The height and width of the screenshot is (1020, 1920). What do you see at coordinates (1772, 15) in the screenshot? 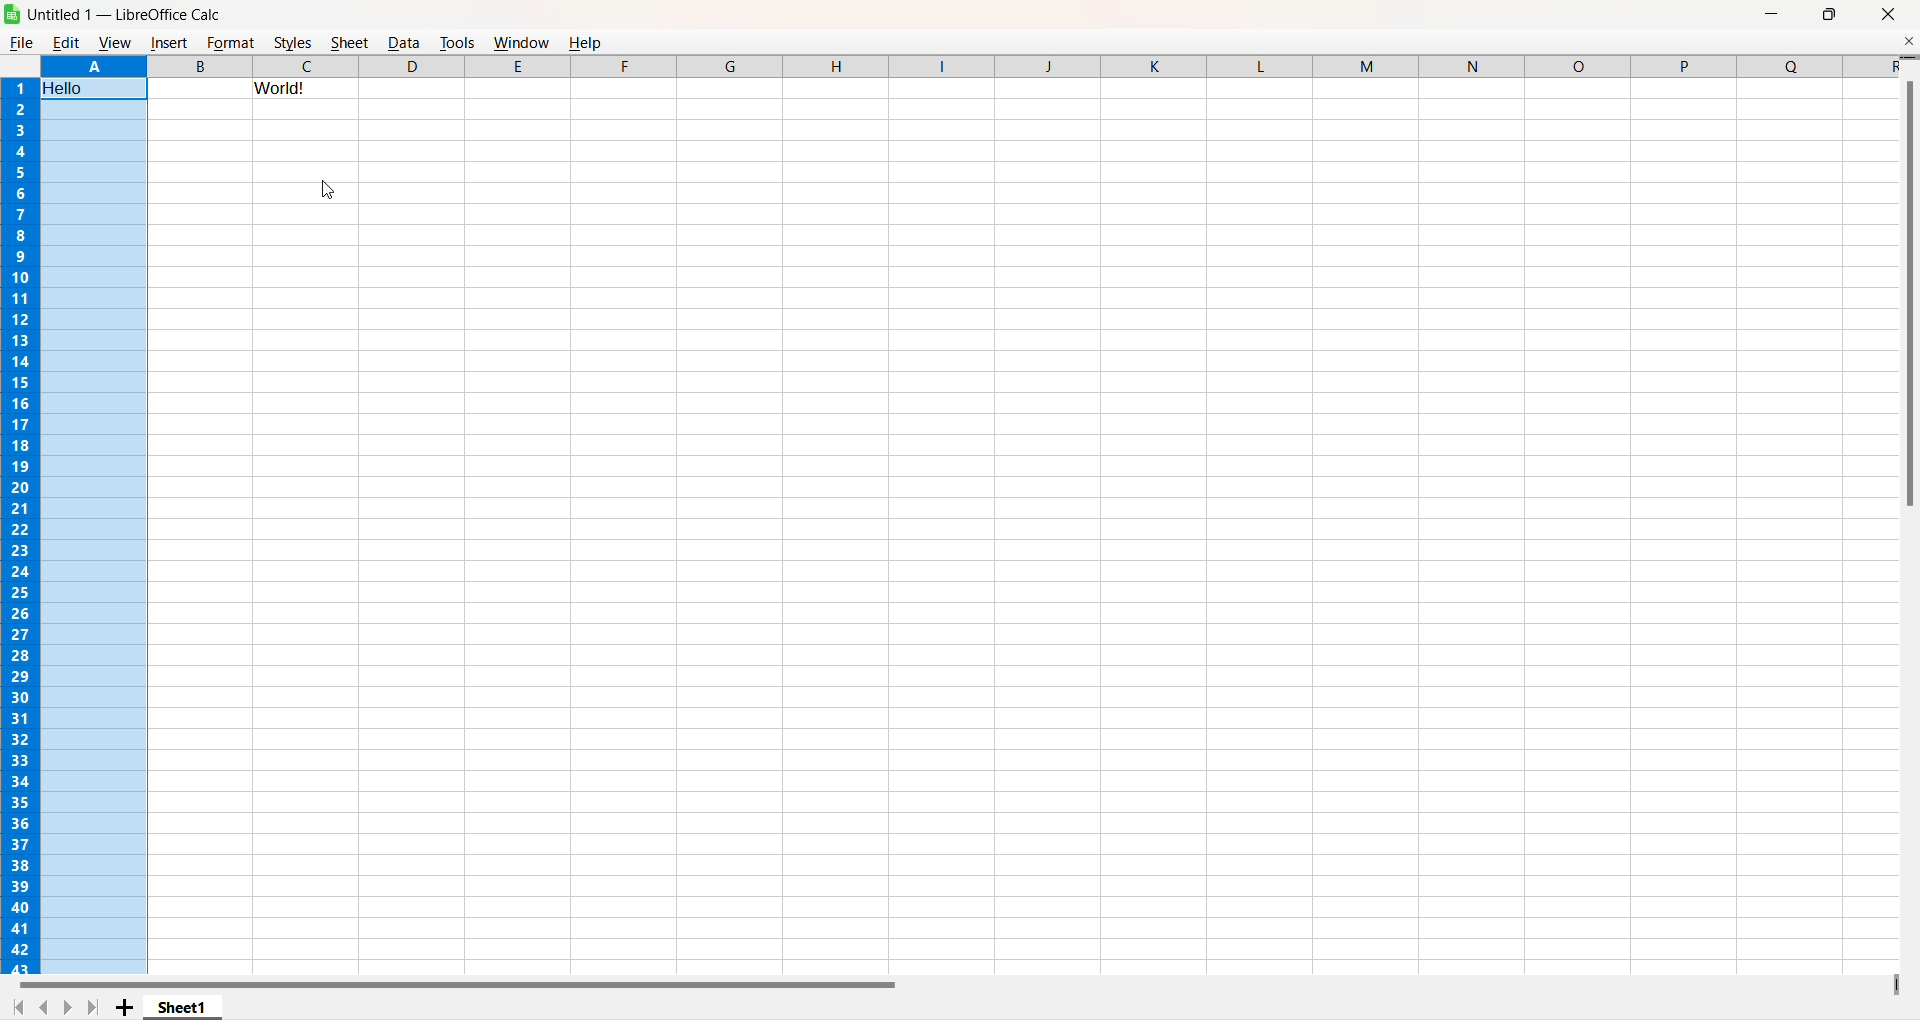
I see `Minimize` at bounding box center [1772, 15].